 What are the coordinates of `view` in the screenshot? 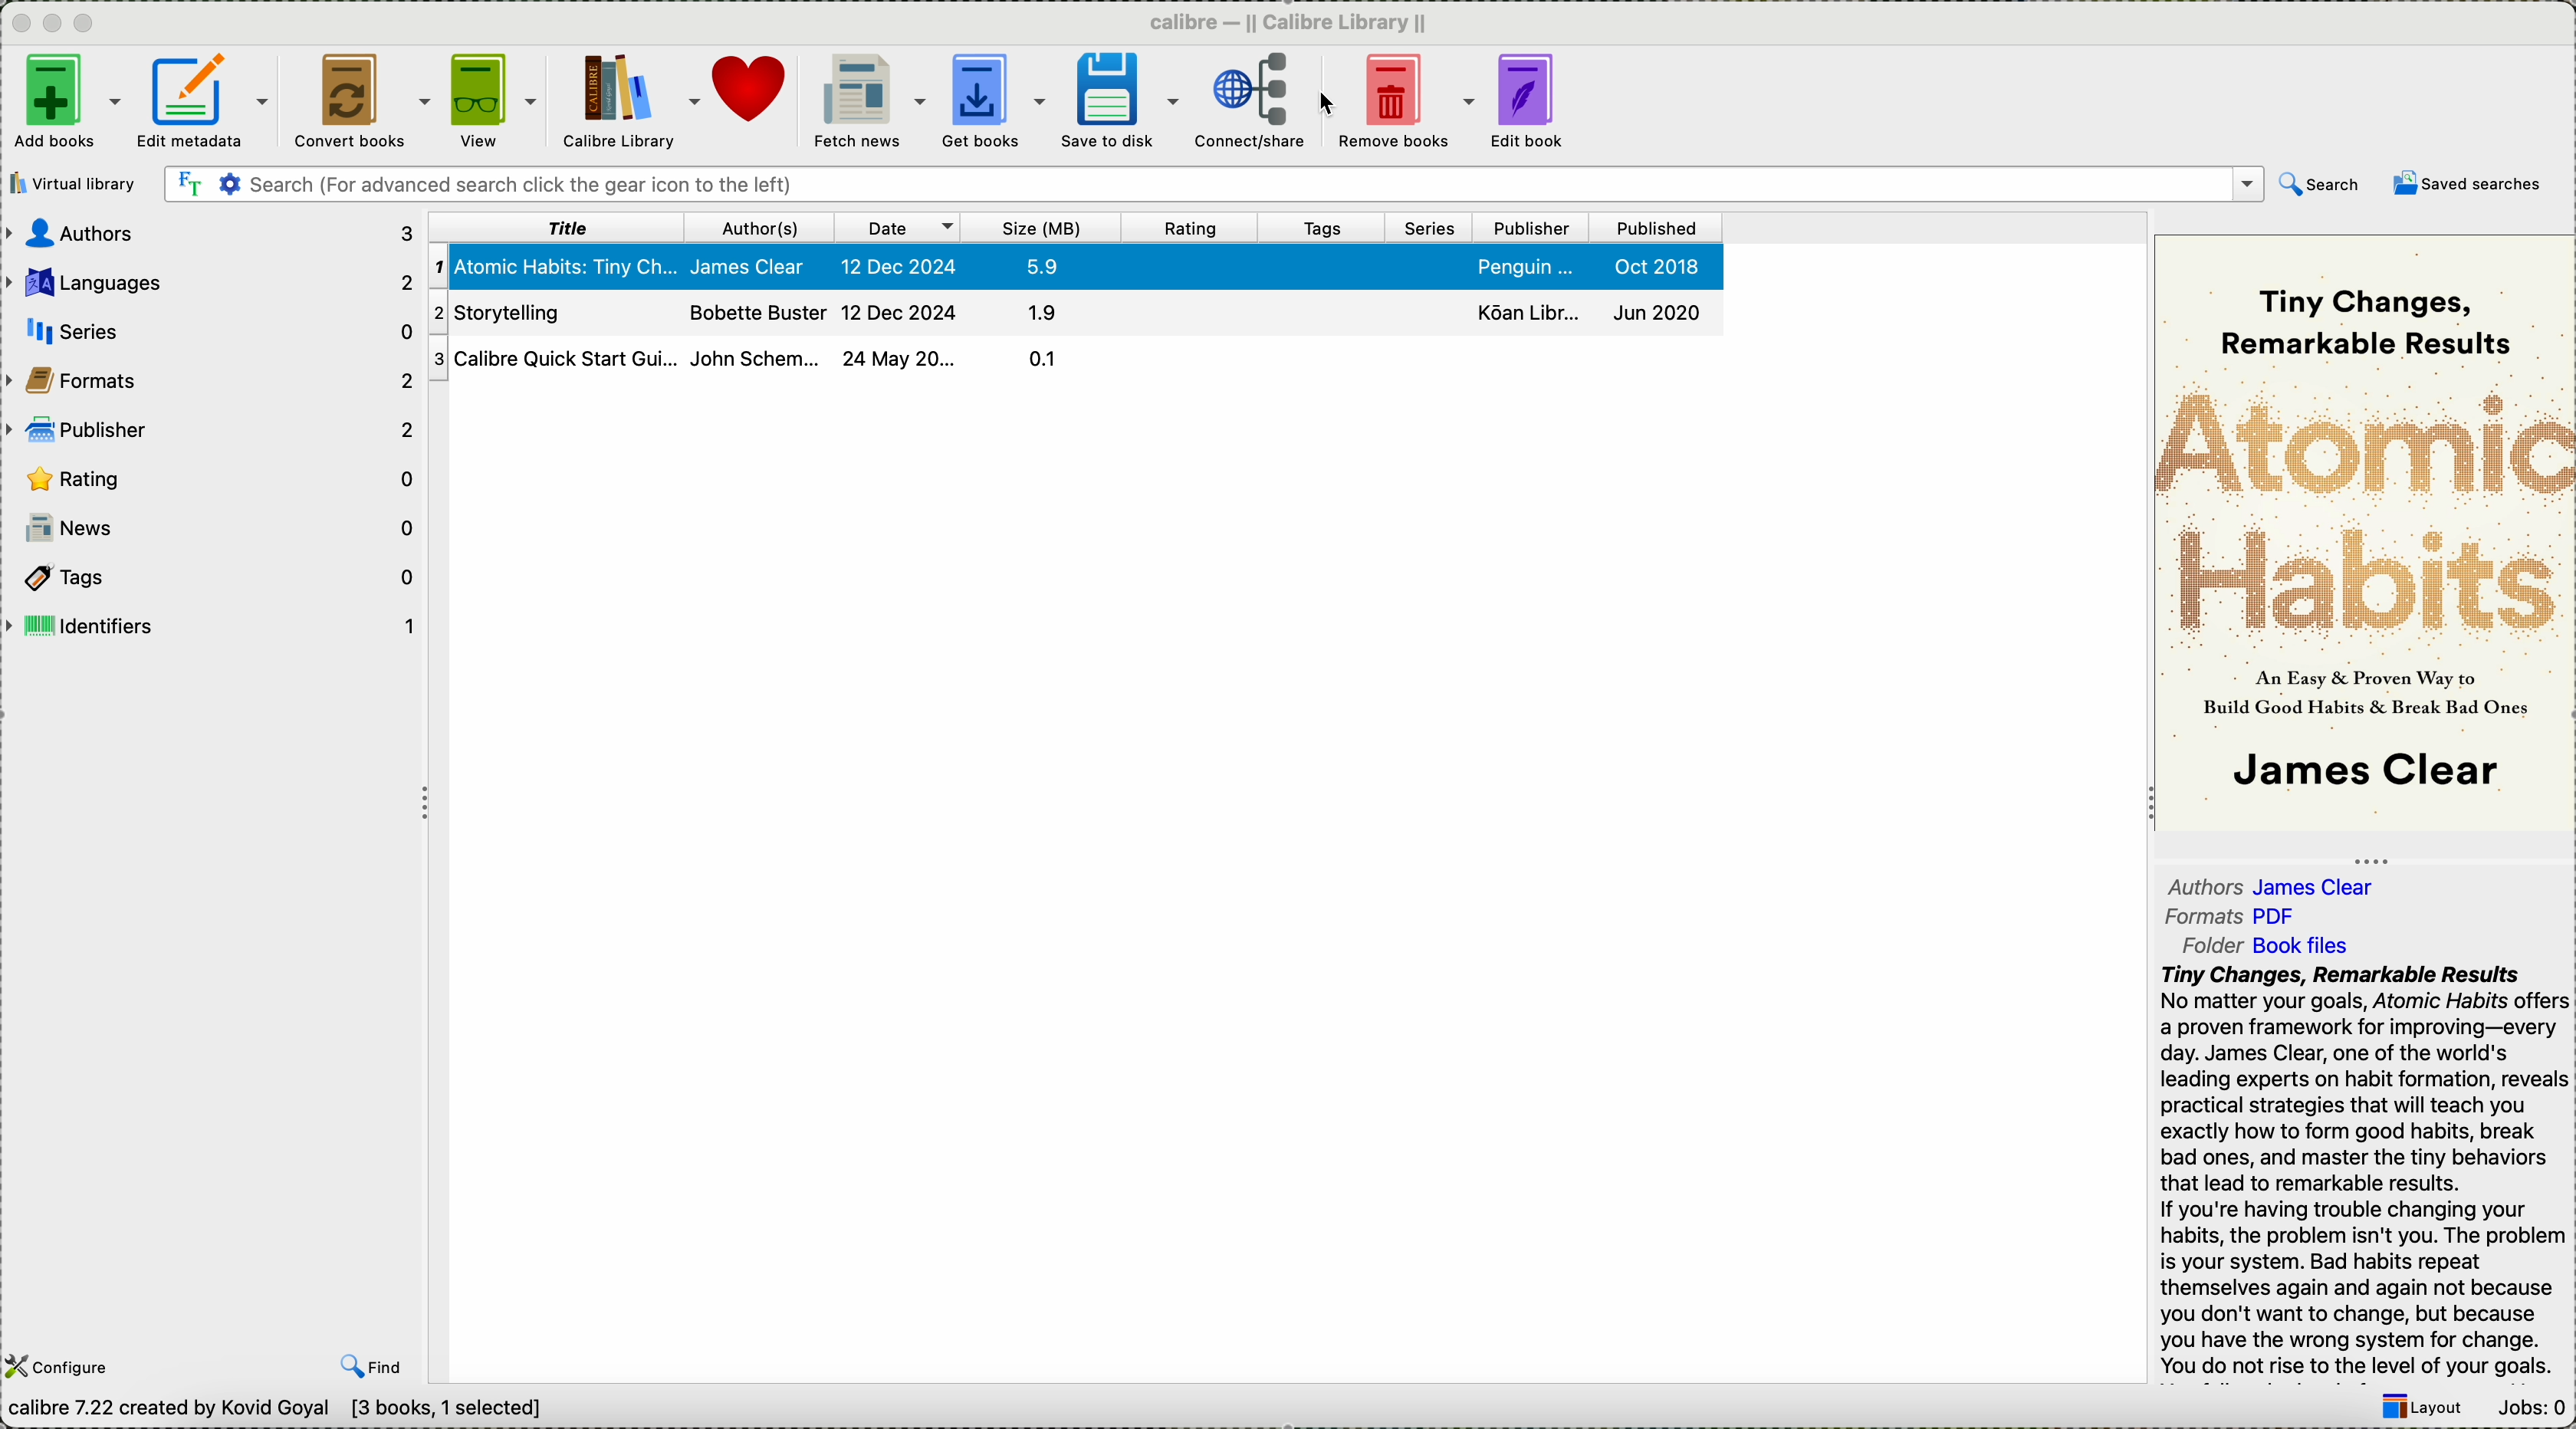 It's located at (494, 102).